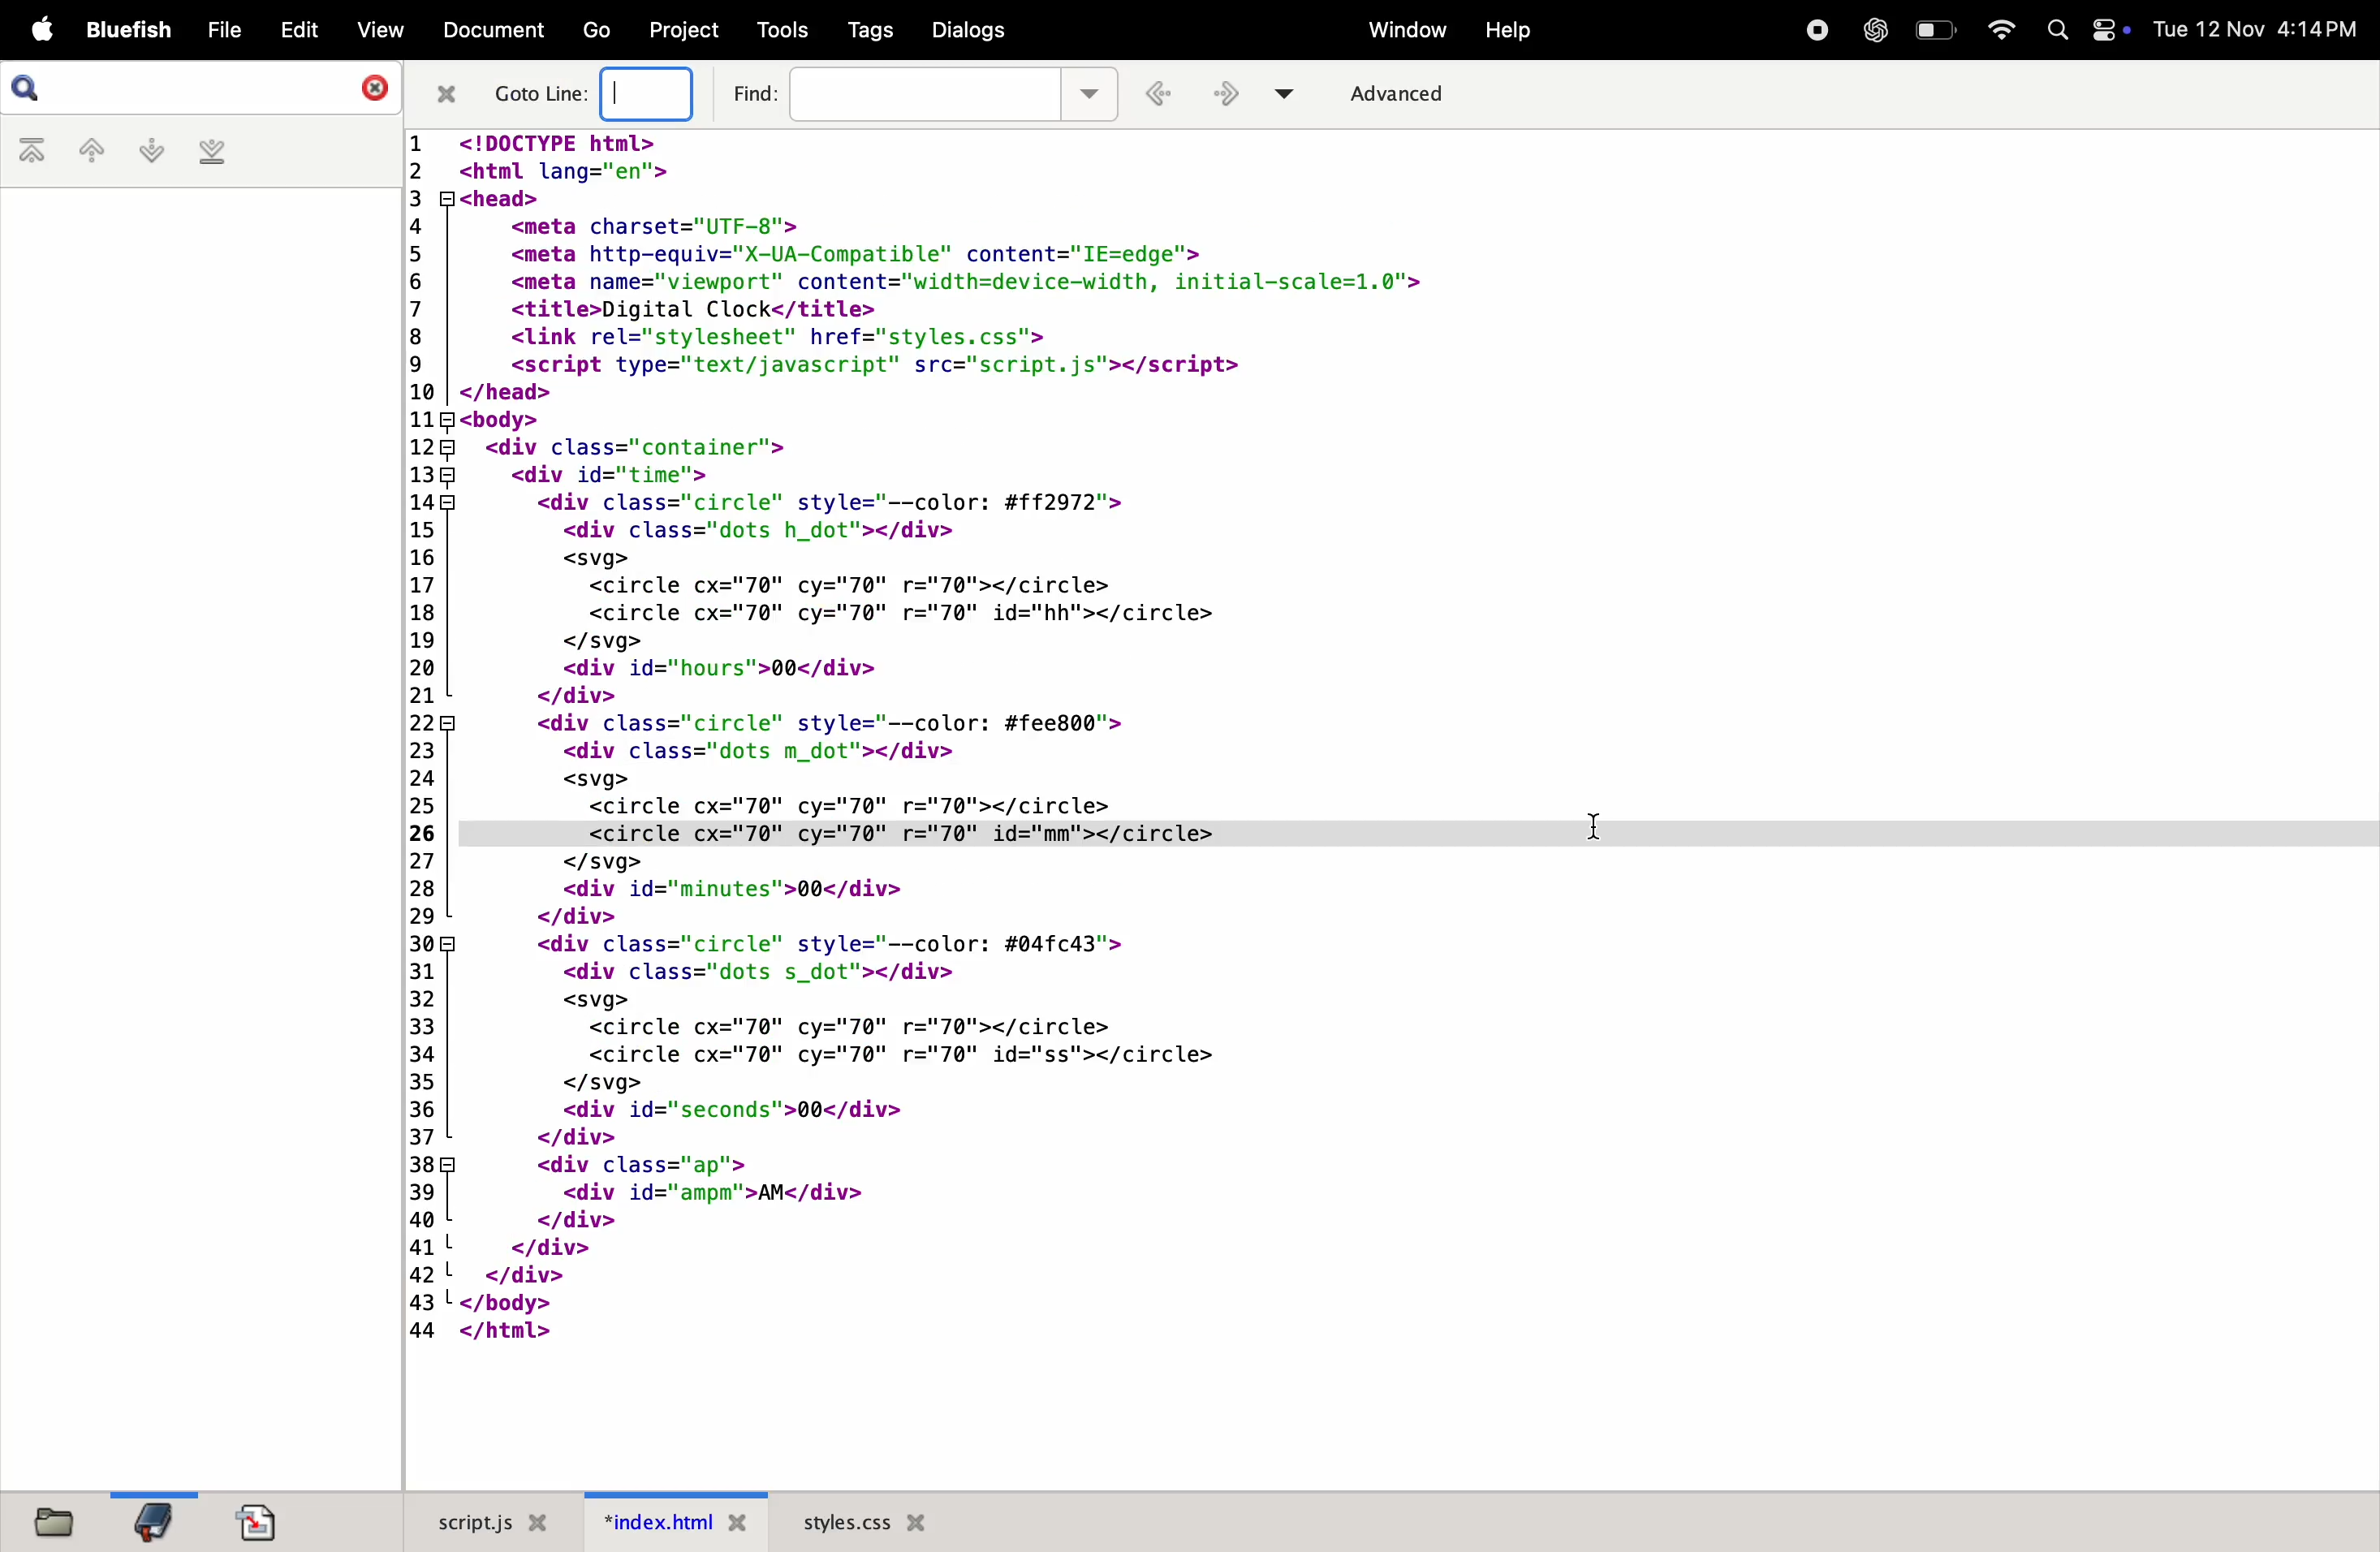 The height and width of the screenshot is (1552, 2380). I want to click on forward, so click(1231, 96).